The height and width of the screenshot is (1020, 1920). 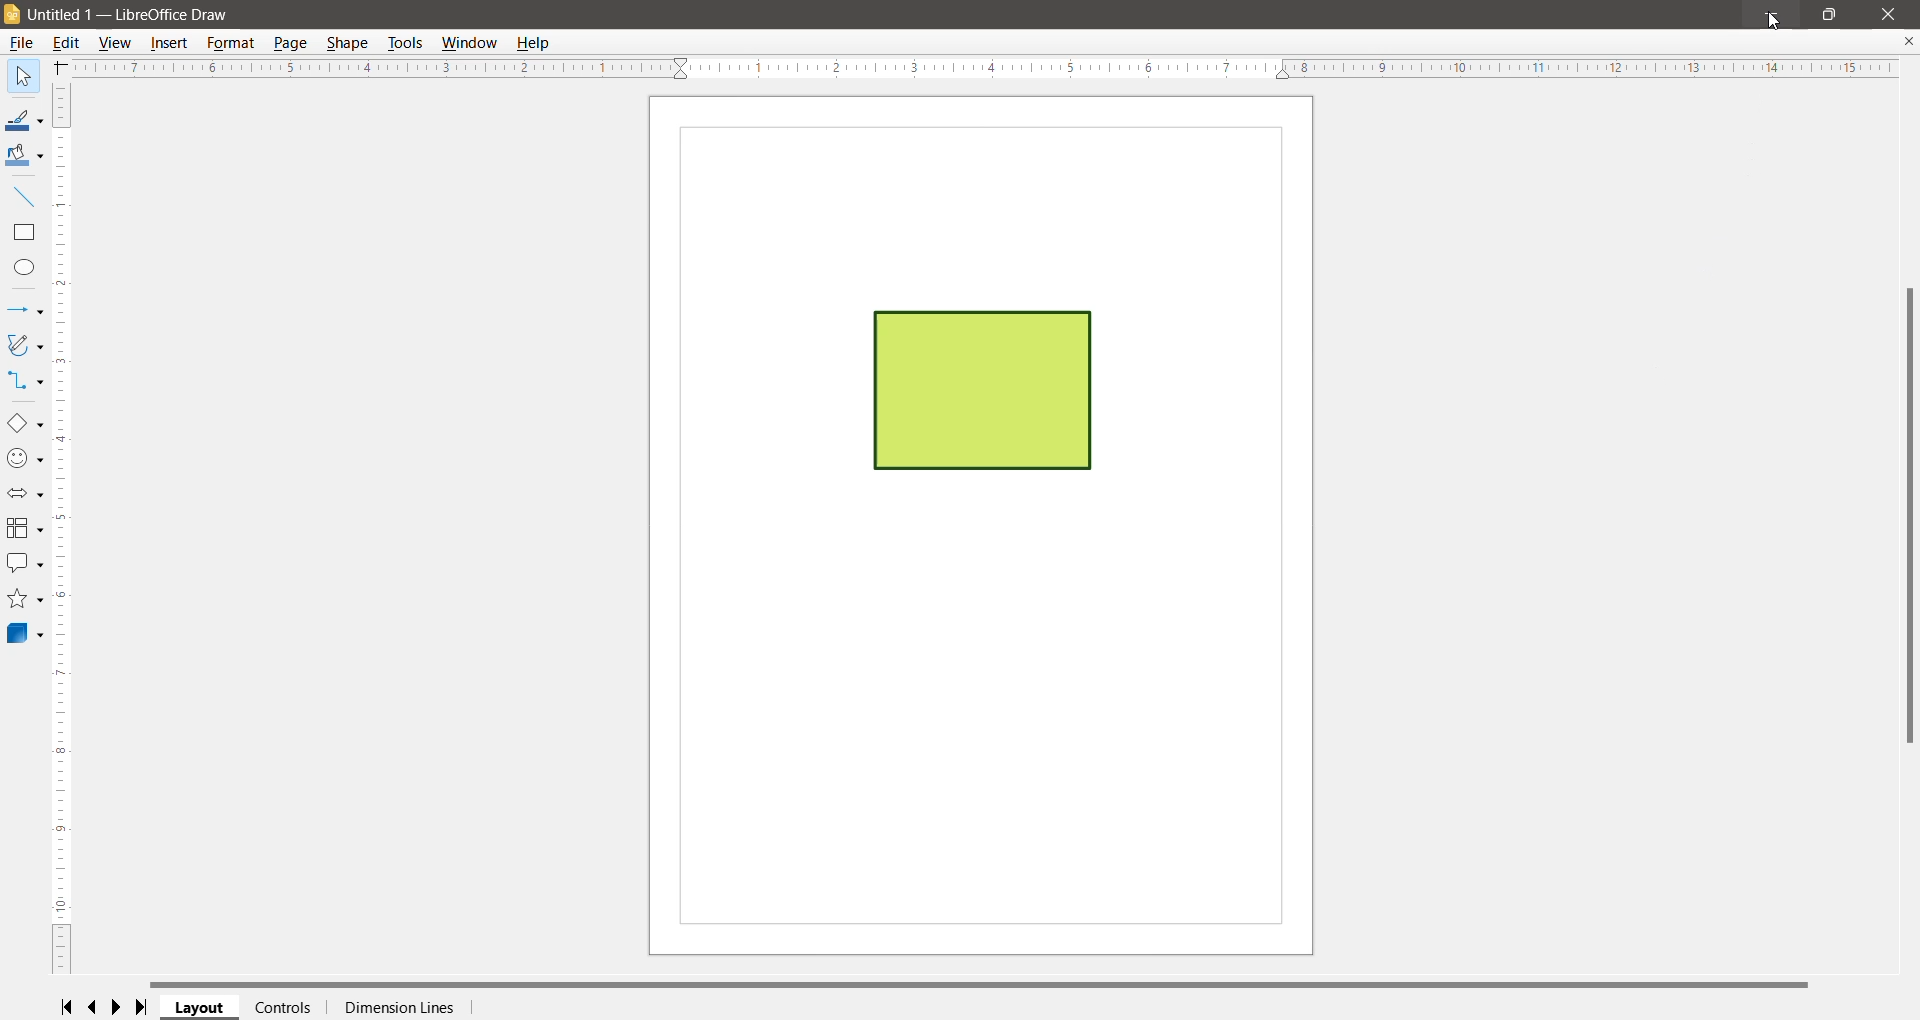 I want to click on Controls, so click(x=283, y=1007).